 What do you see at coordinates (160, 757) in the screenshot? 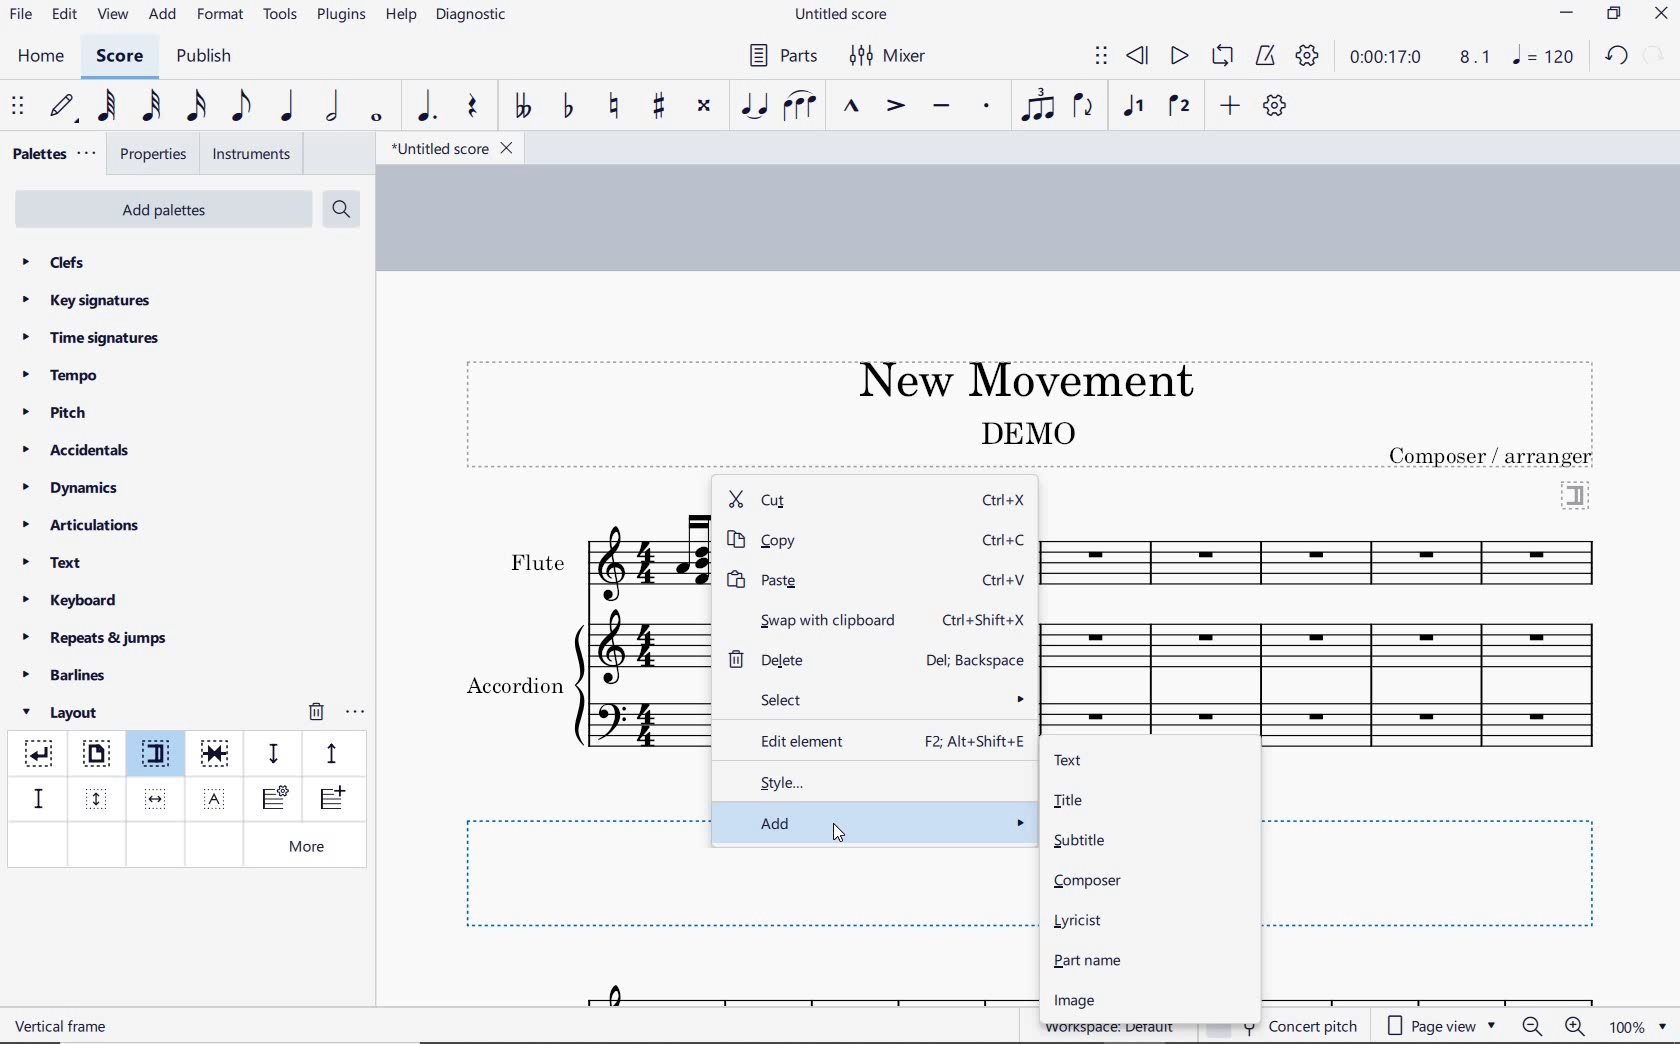
I see `section break` at bounding box center [160, 757].